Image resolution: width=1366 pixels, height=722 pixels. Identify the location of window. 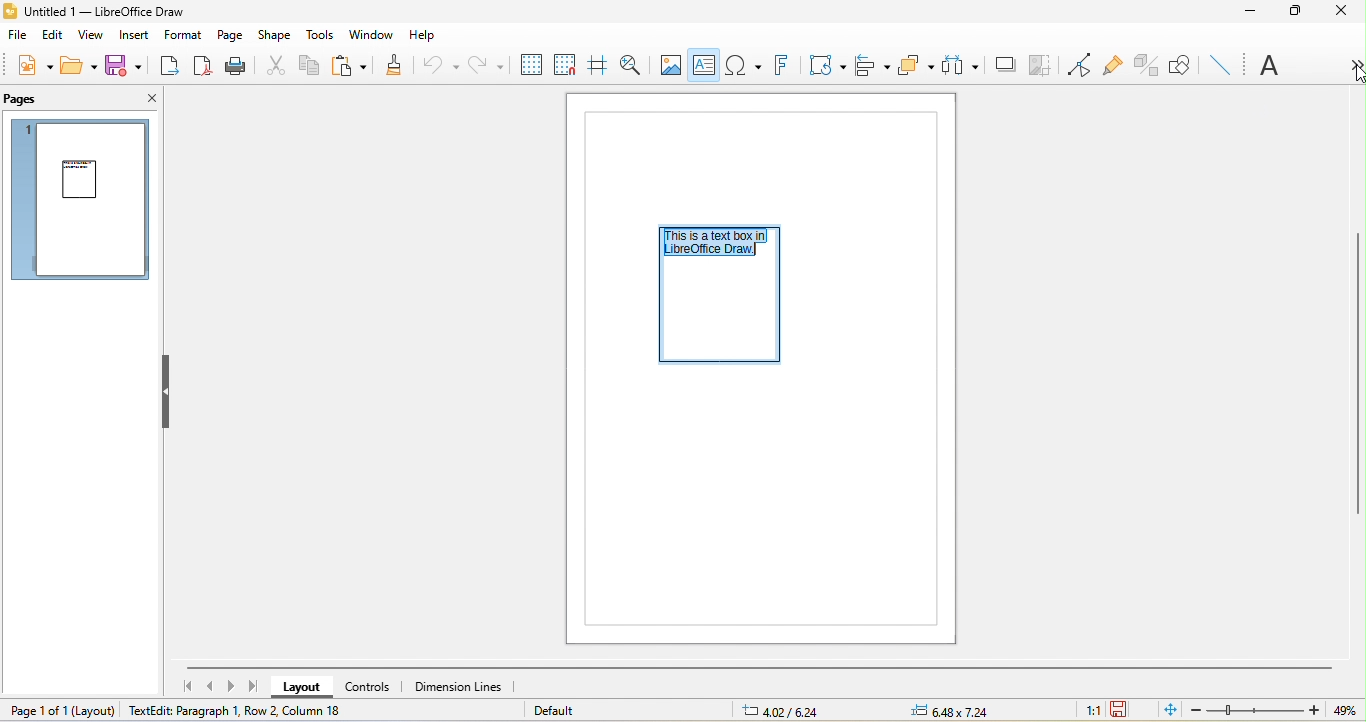
(371, 36).